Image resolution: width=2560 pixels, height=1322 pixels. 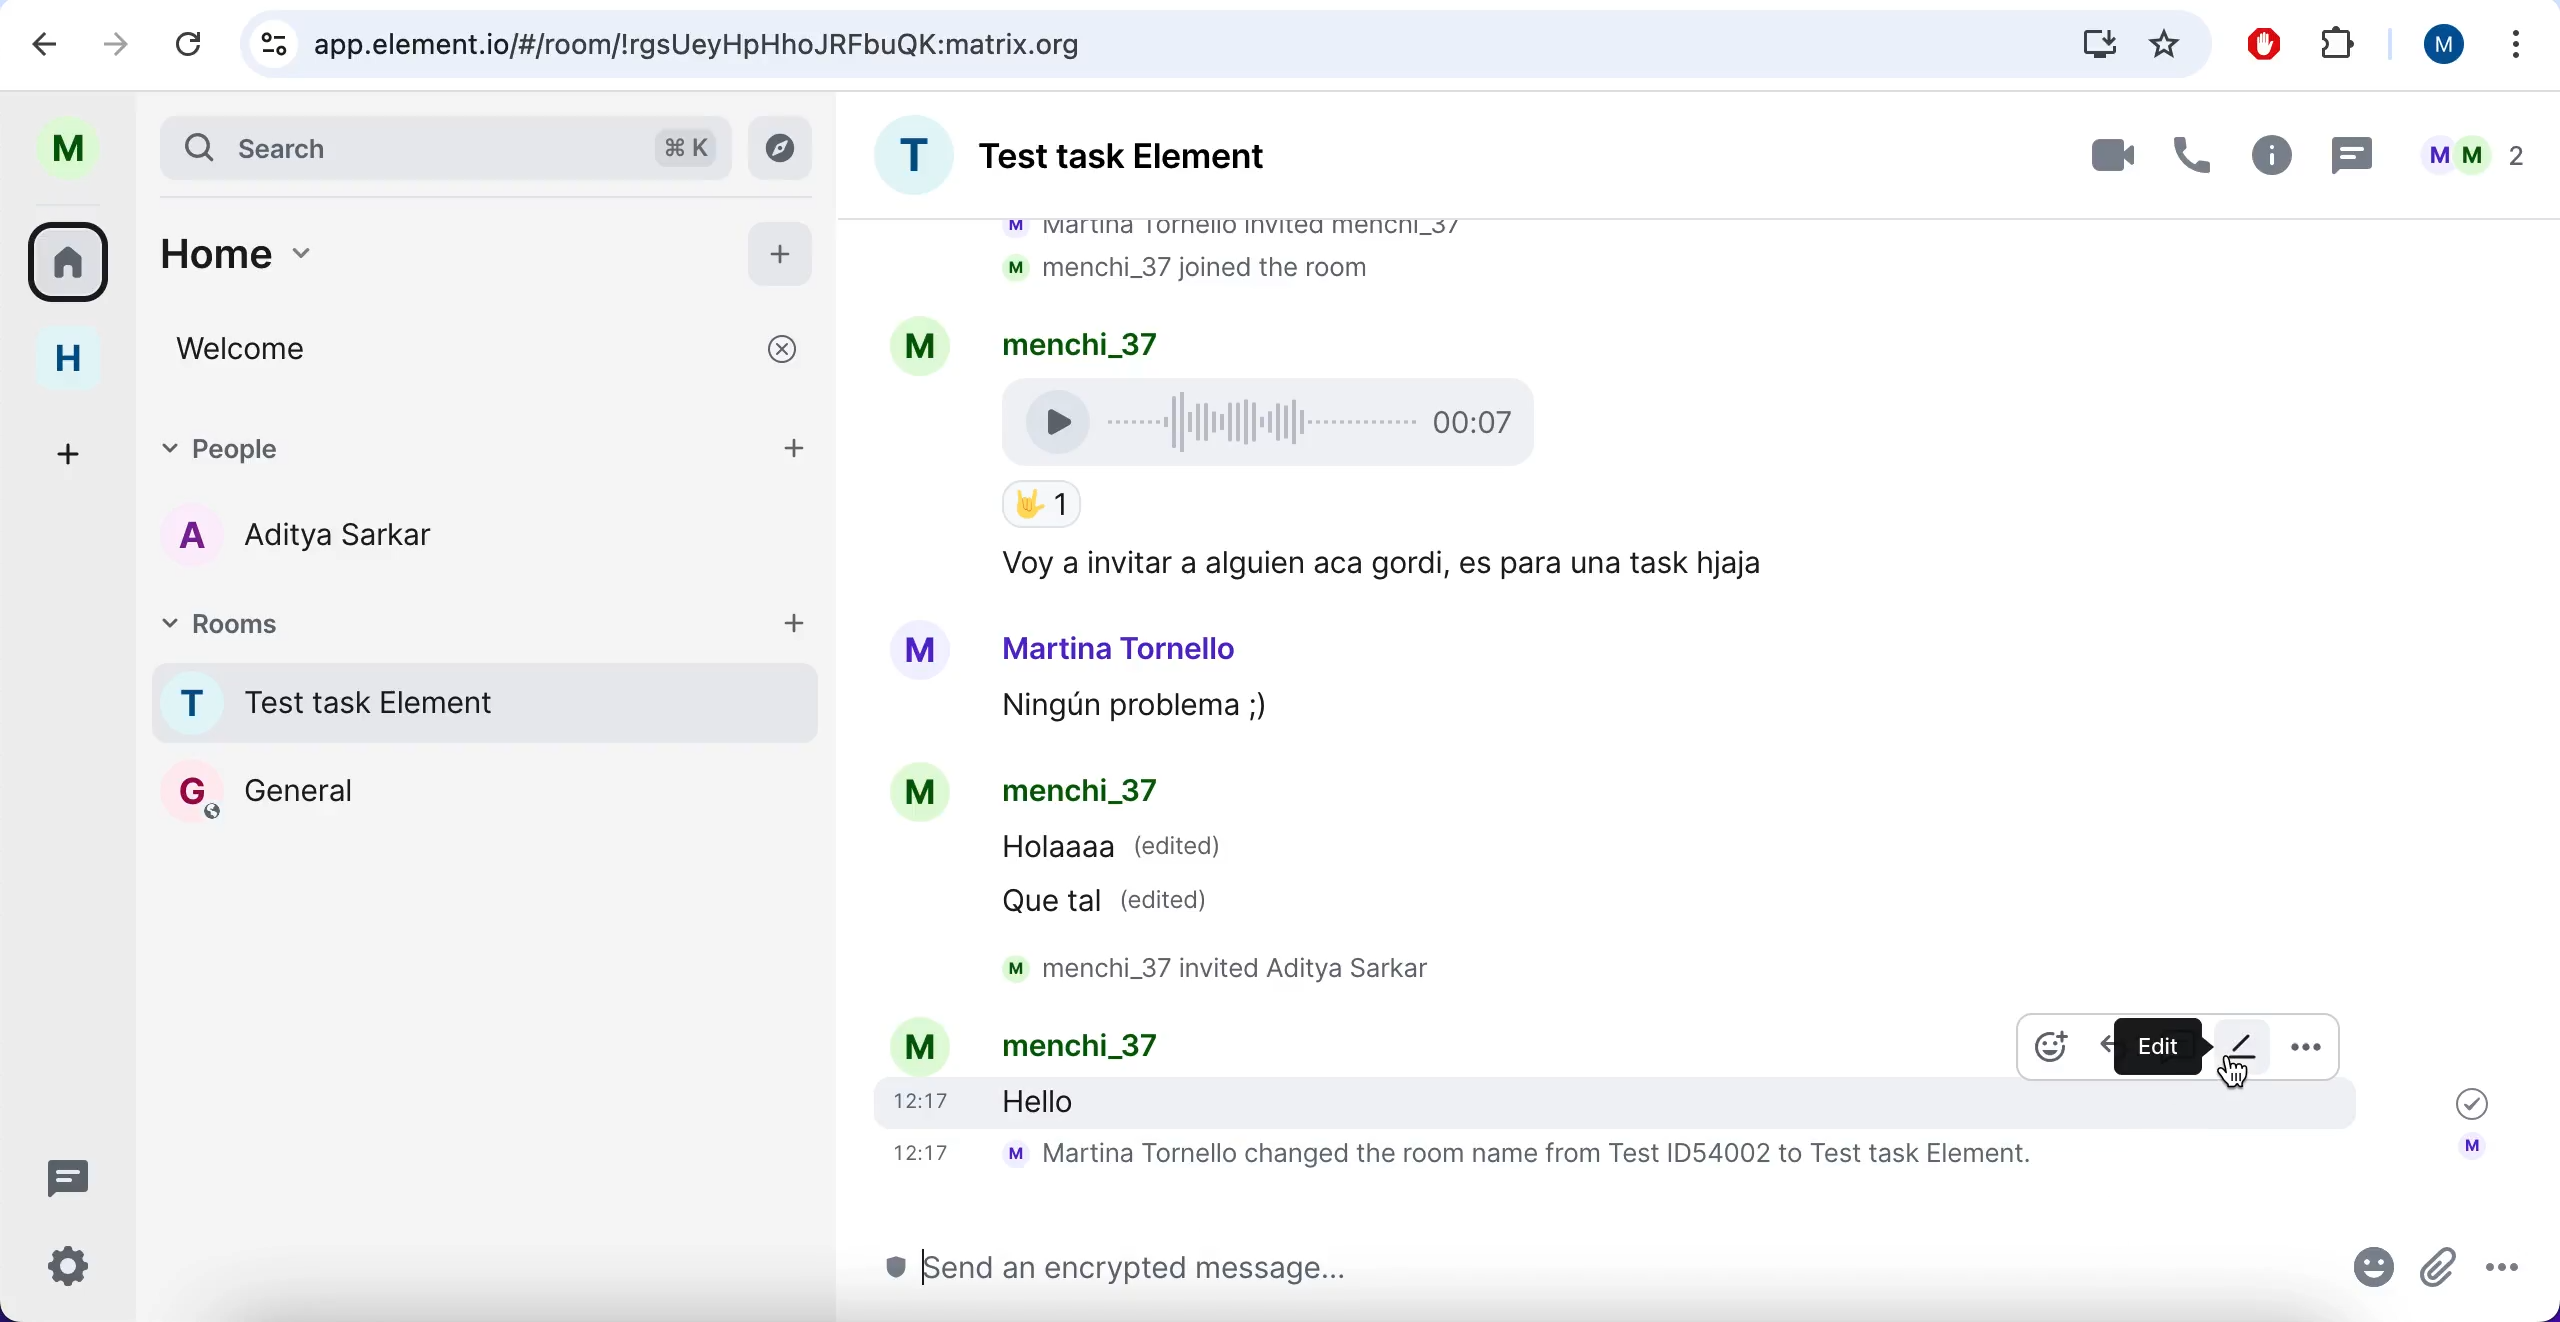 I want to click on welcome, so click(x=483, y=353).